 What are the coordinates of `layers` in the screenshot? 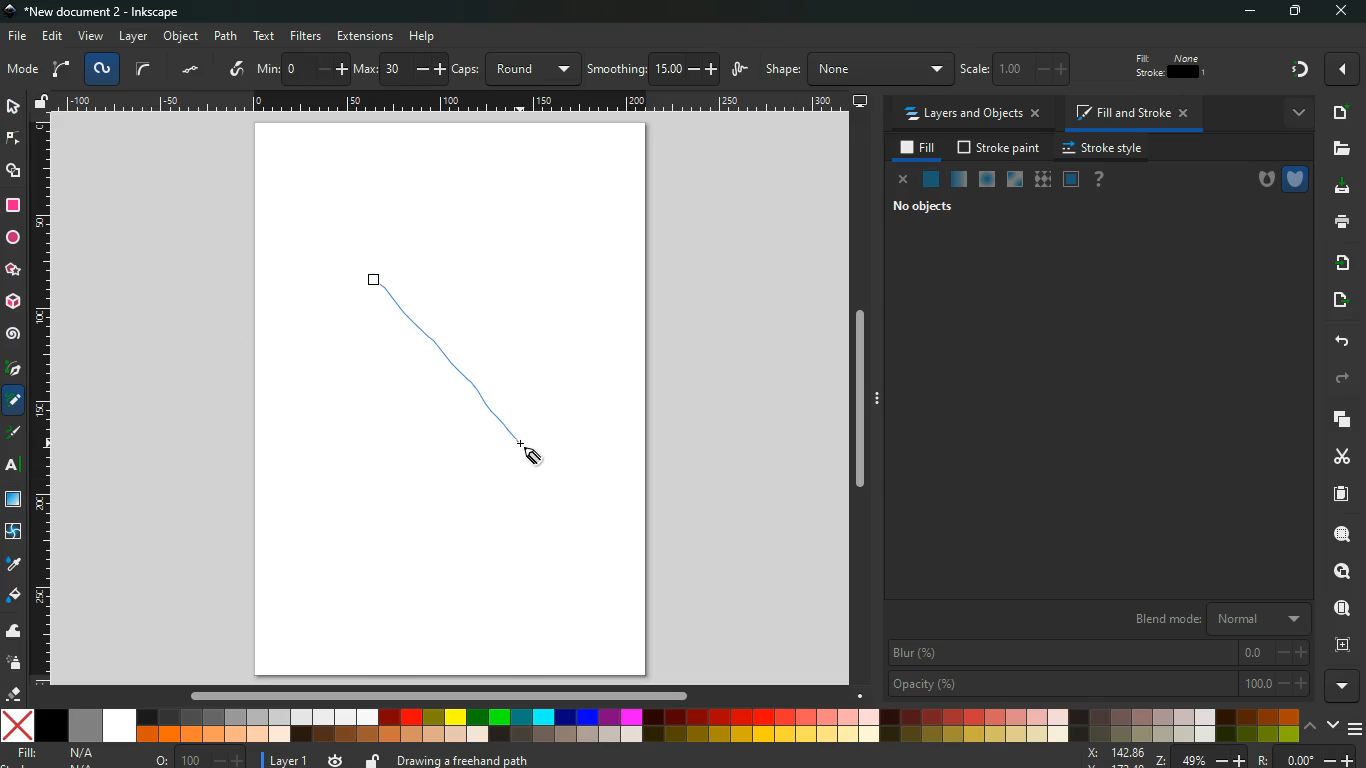 It's located at (1338, 419).